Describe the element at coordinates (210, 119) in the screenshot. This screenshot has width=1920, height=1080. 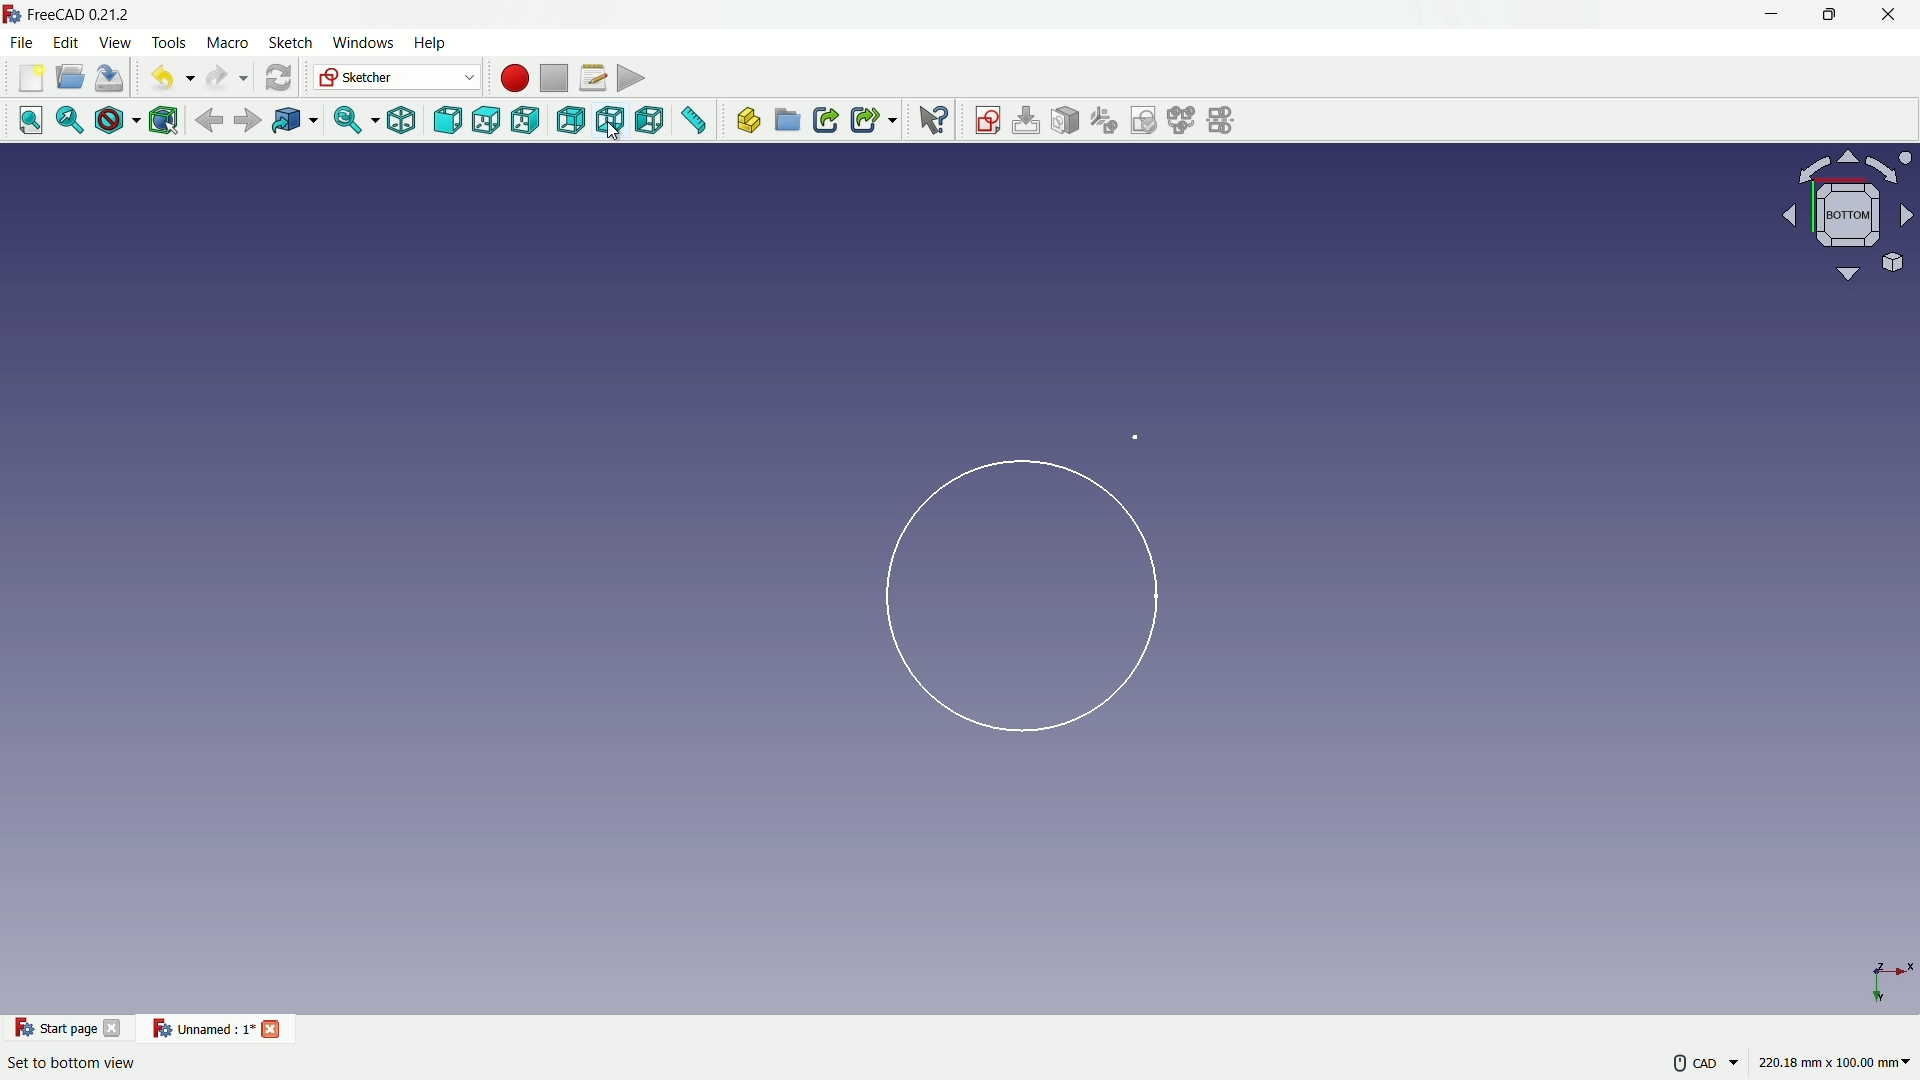
I see `back` at that location.